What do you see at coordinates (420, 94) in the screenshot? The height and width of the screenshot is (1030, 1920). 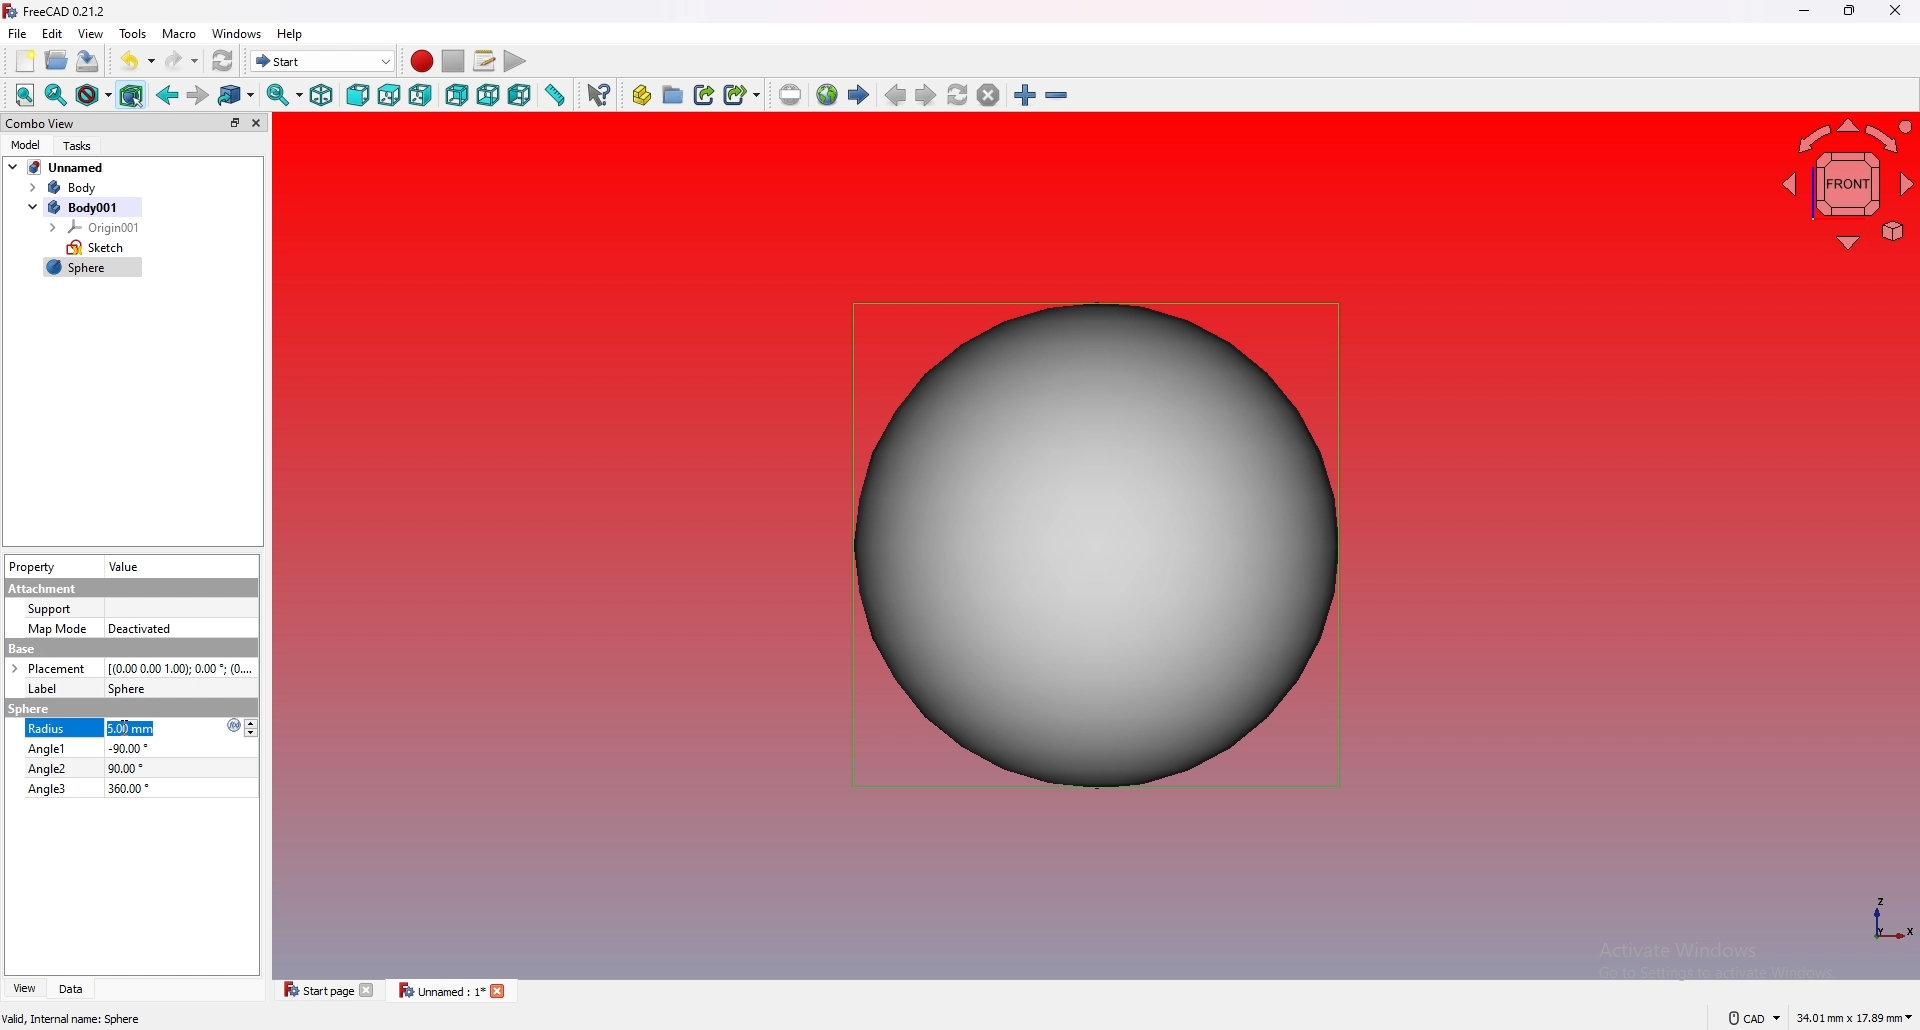 I see `right` at bounding box center [420, 94].